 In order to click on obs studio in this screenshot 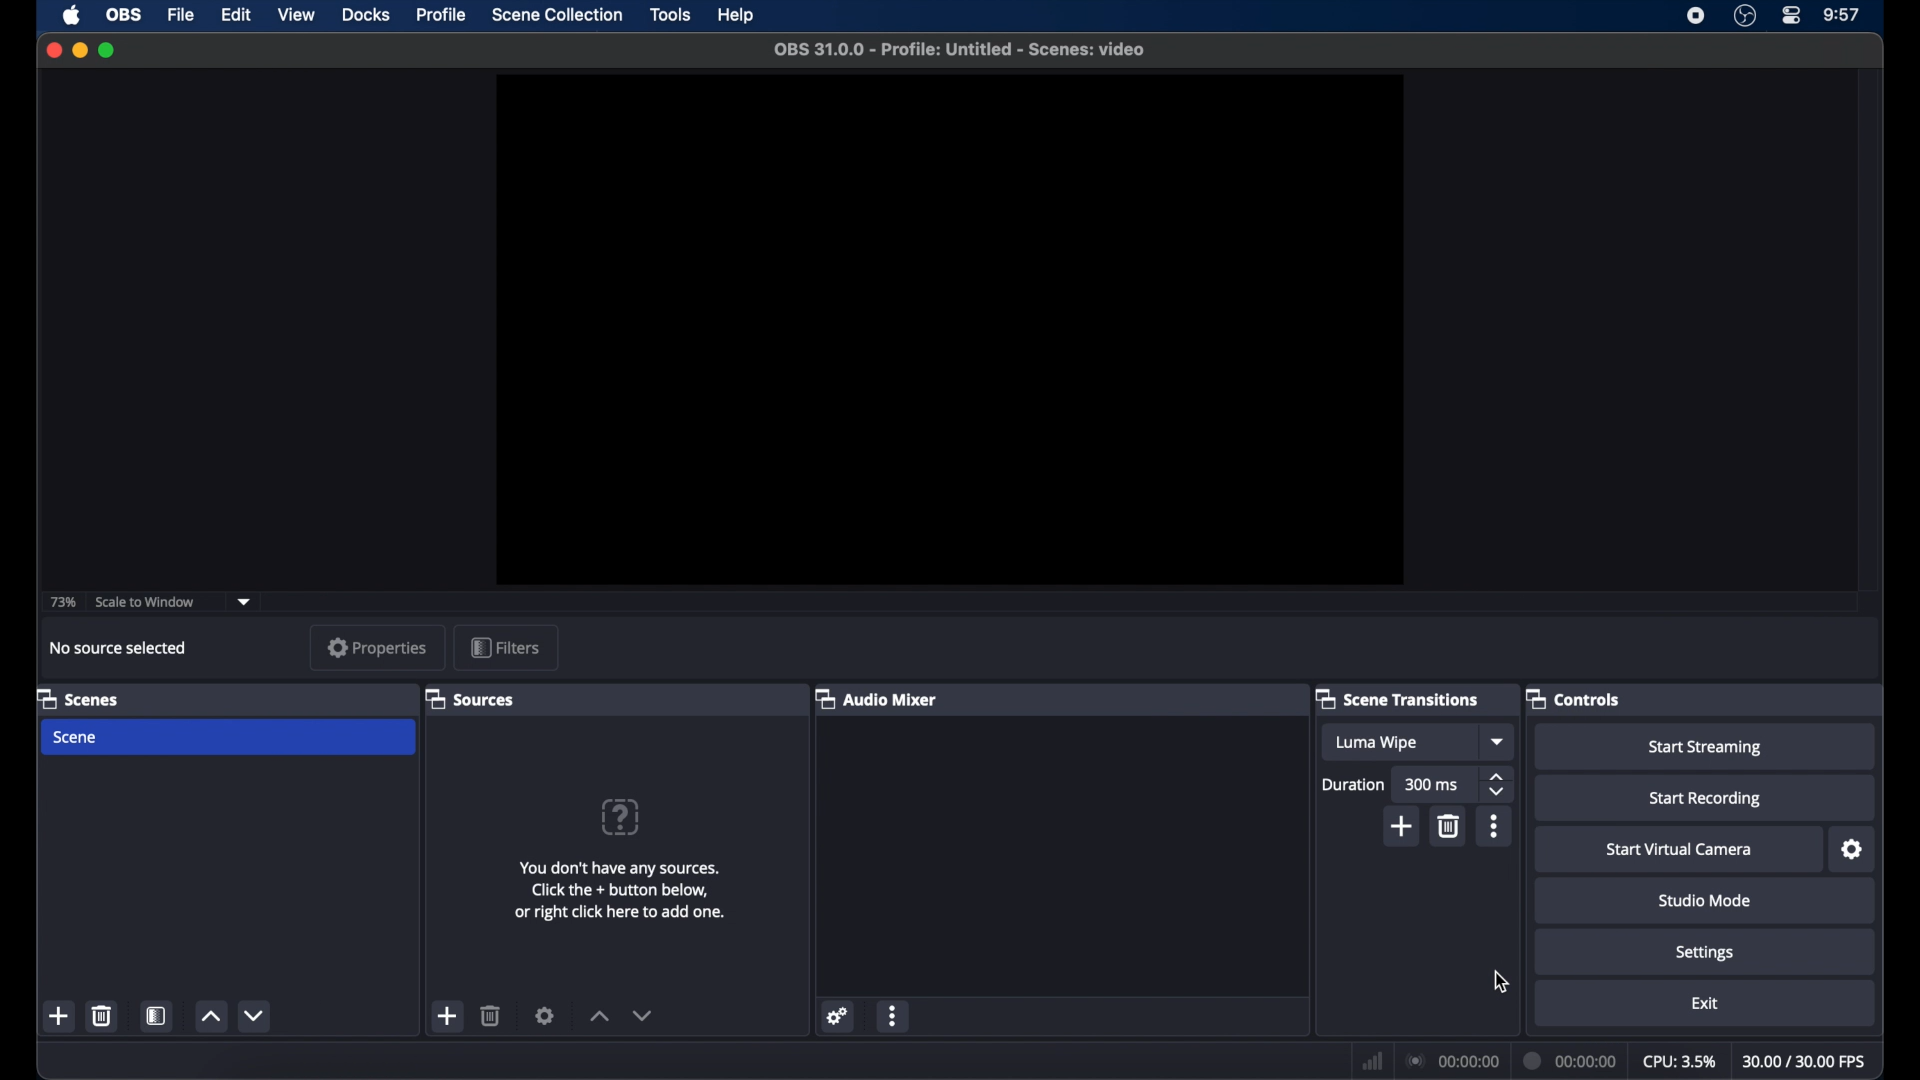, I will do `click(1745, 16)`.